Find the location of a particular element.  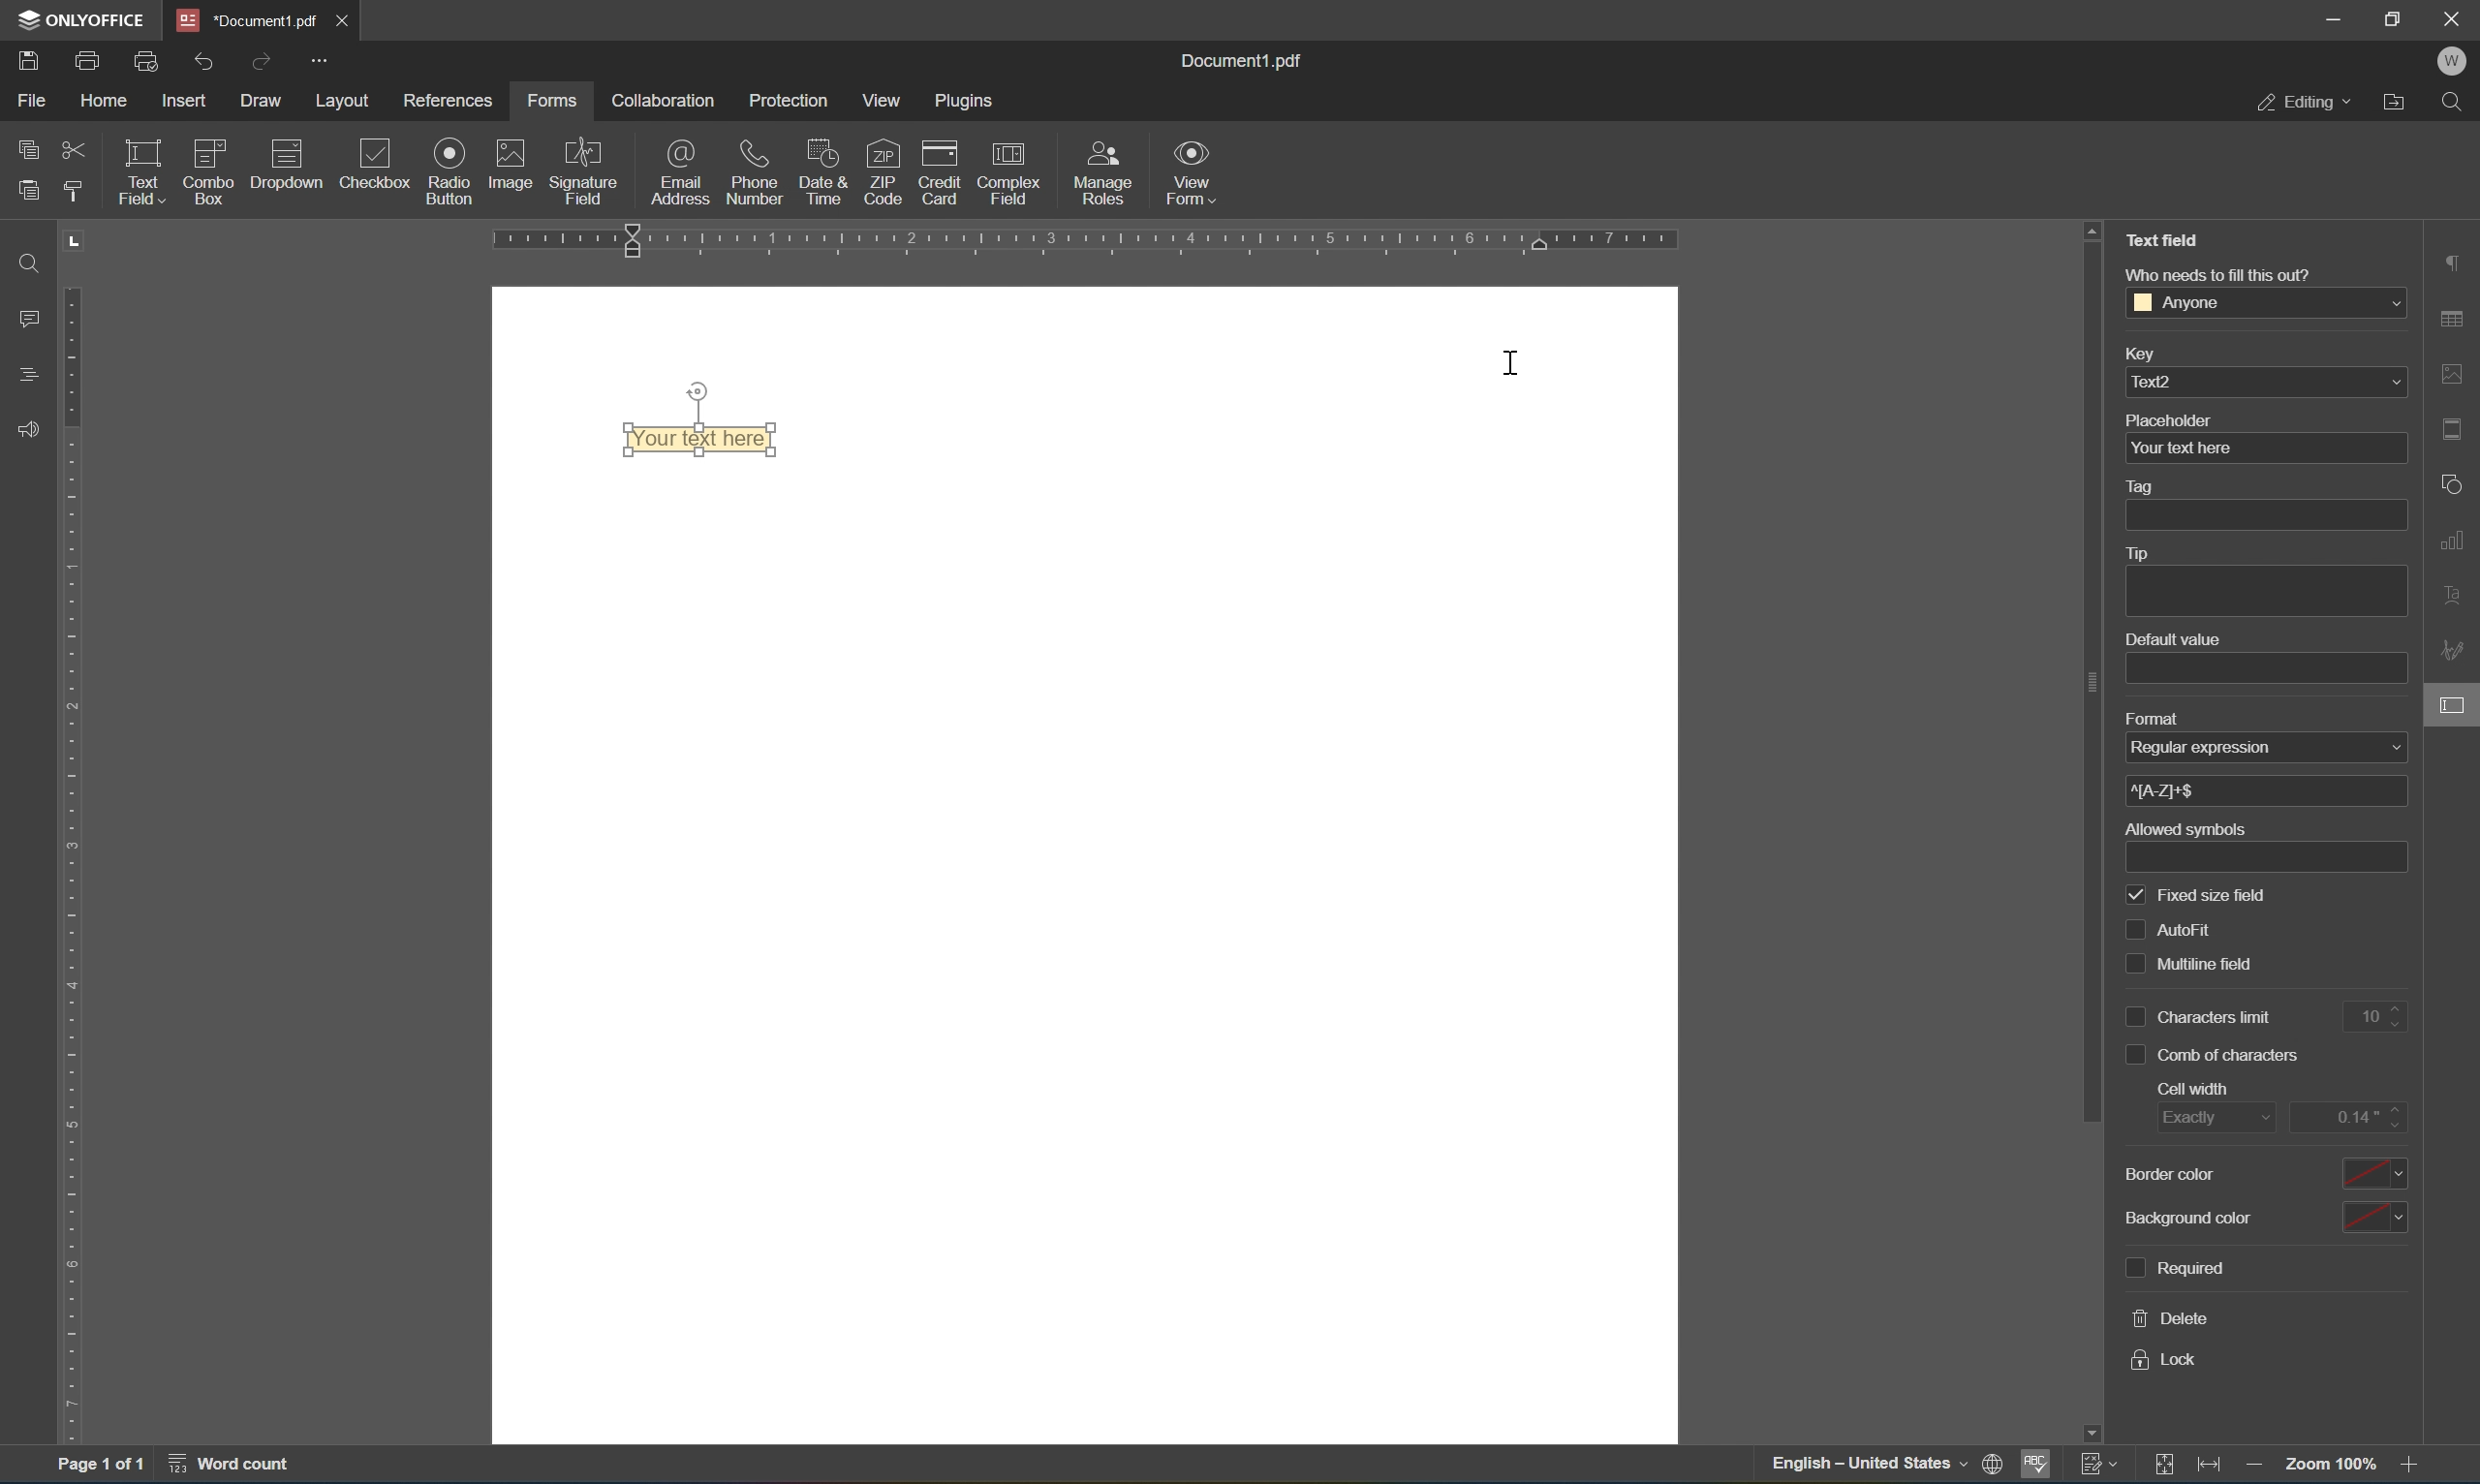

border color is located at coordinates (2170, 1172).